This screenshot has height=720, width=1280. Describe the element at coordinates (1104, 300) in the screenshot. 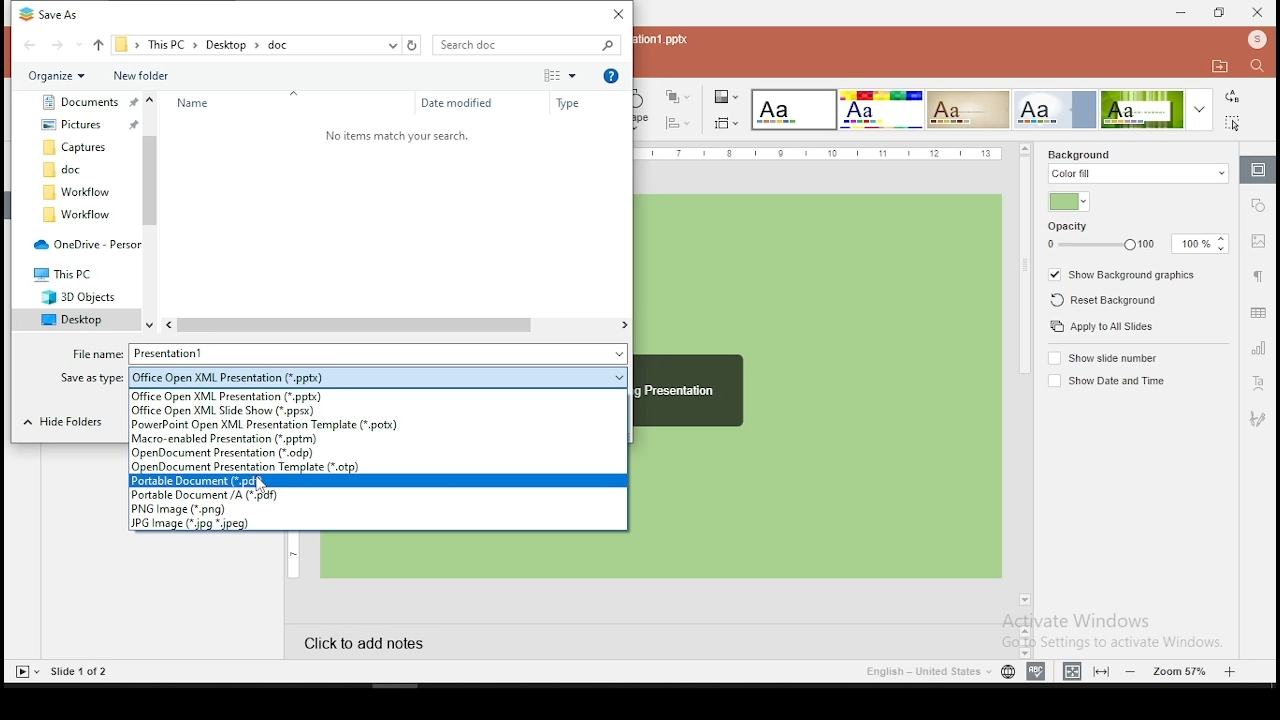

I see `reset background` at that location.